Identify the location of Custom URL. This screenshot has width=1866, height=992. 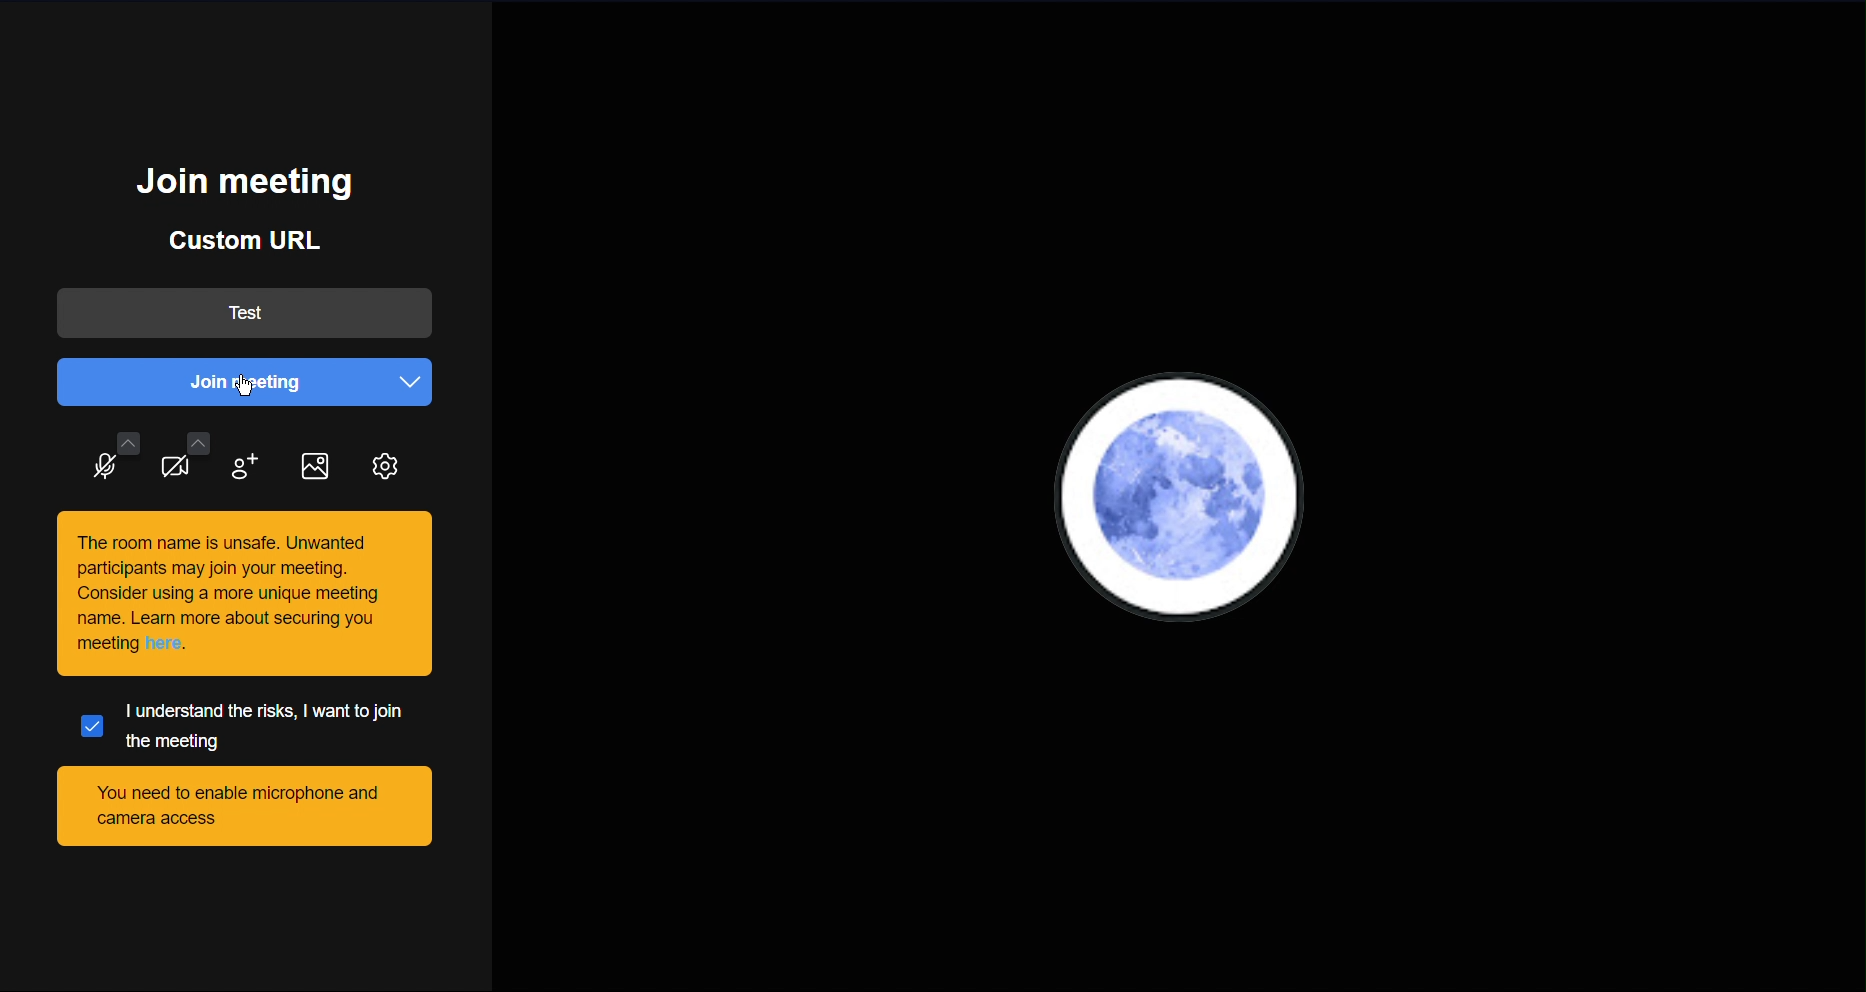
(248, 239).